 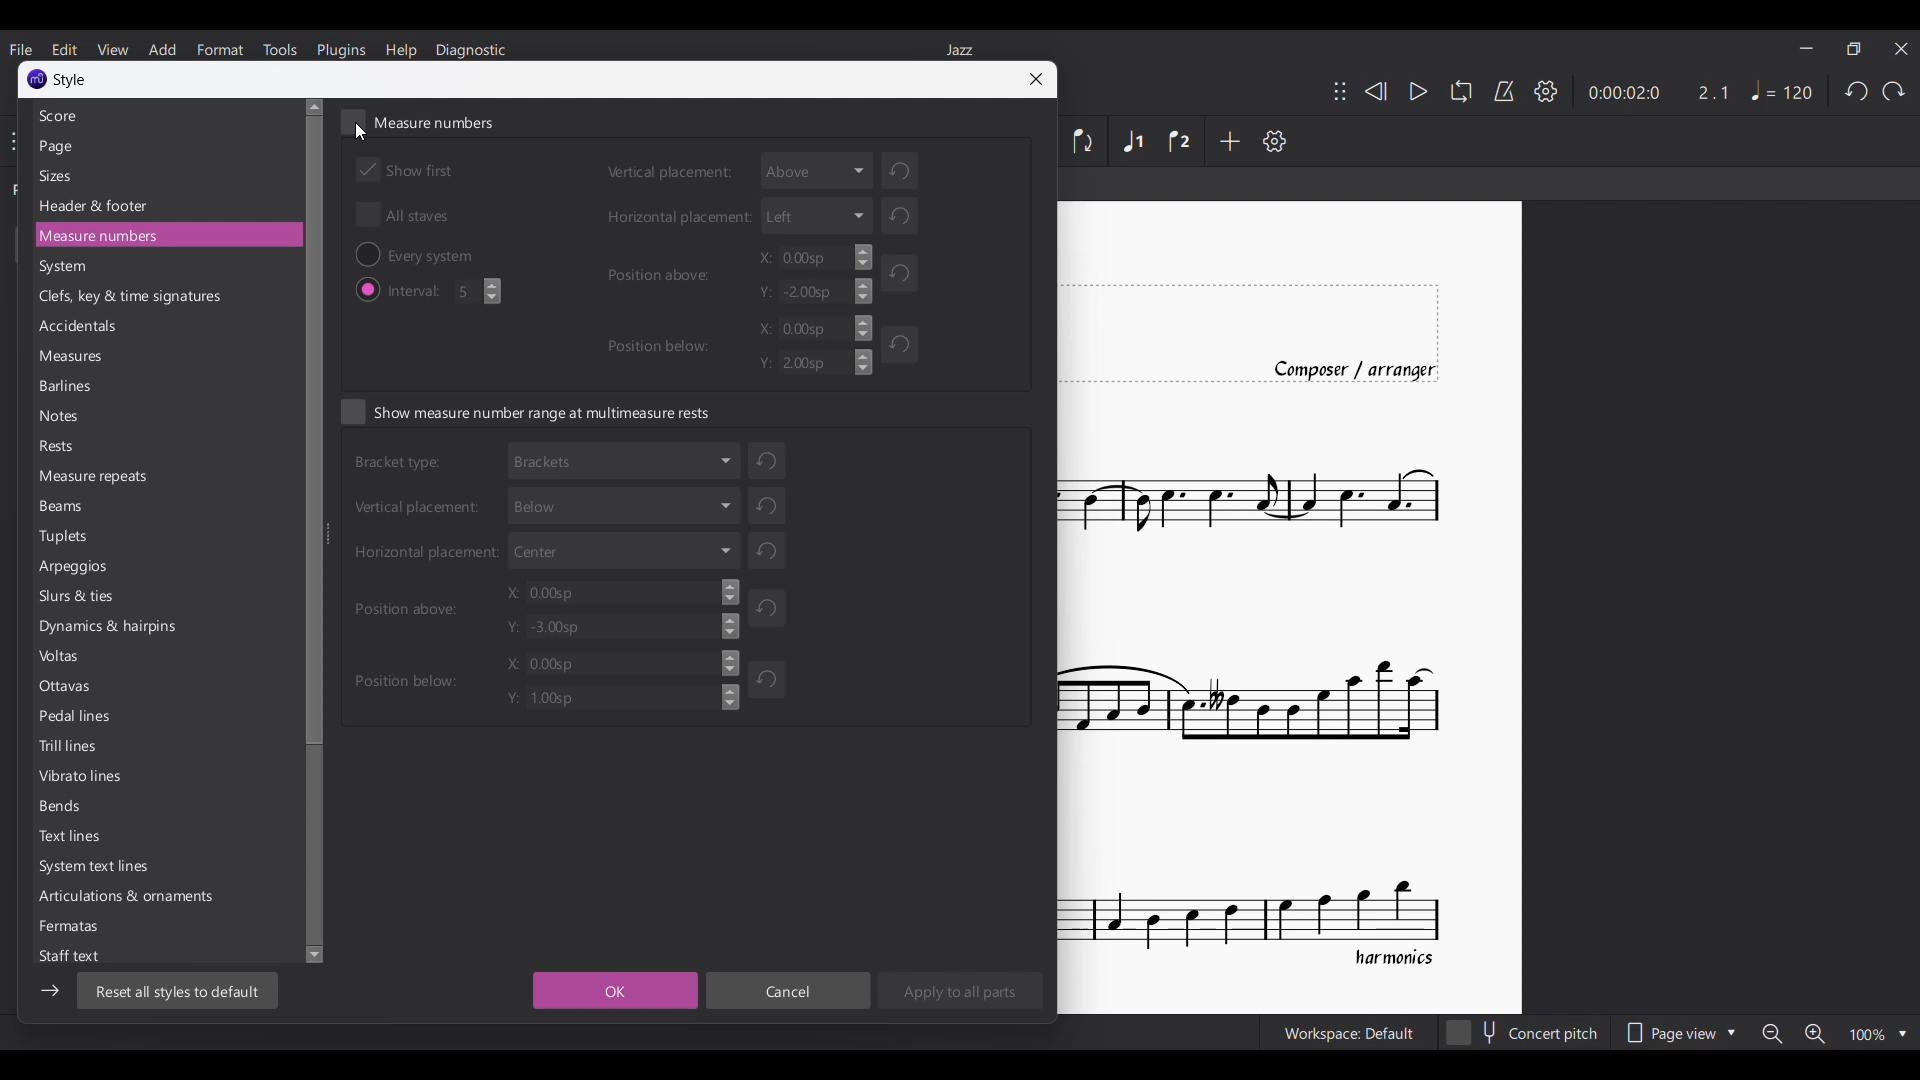 I want to click on Concert pitch toggle, so click(x=1524, y=1032).